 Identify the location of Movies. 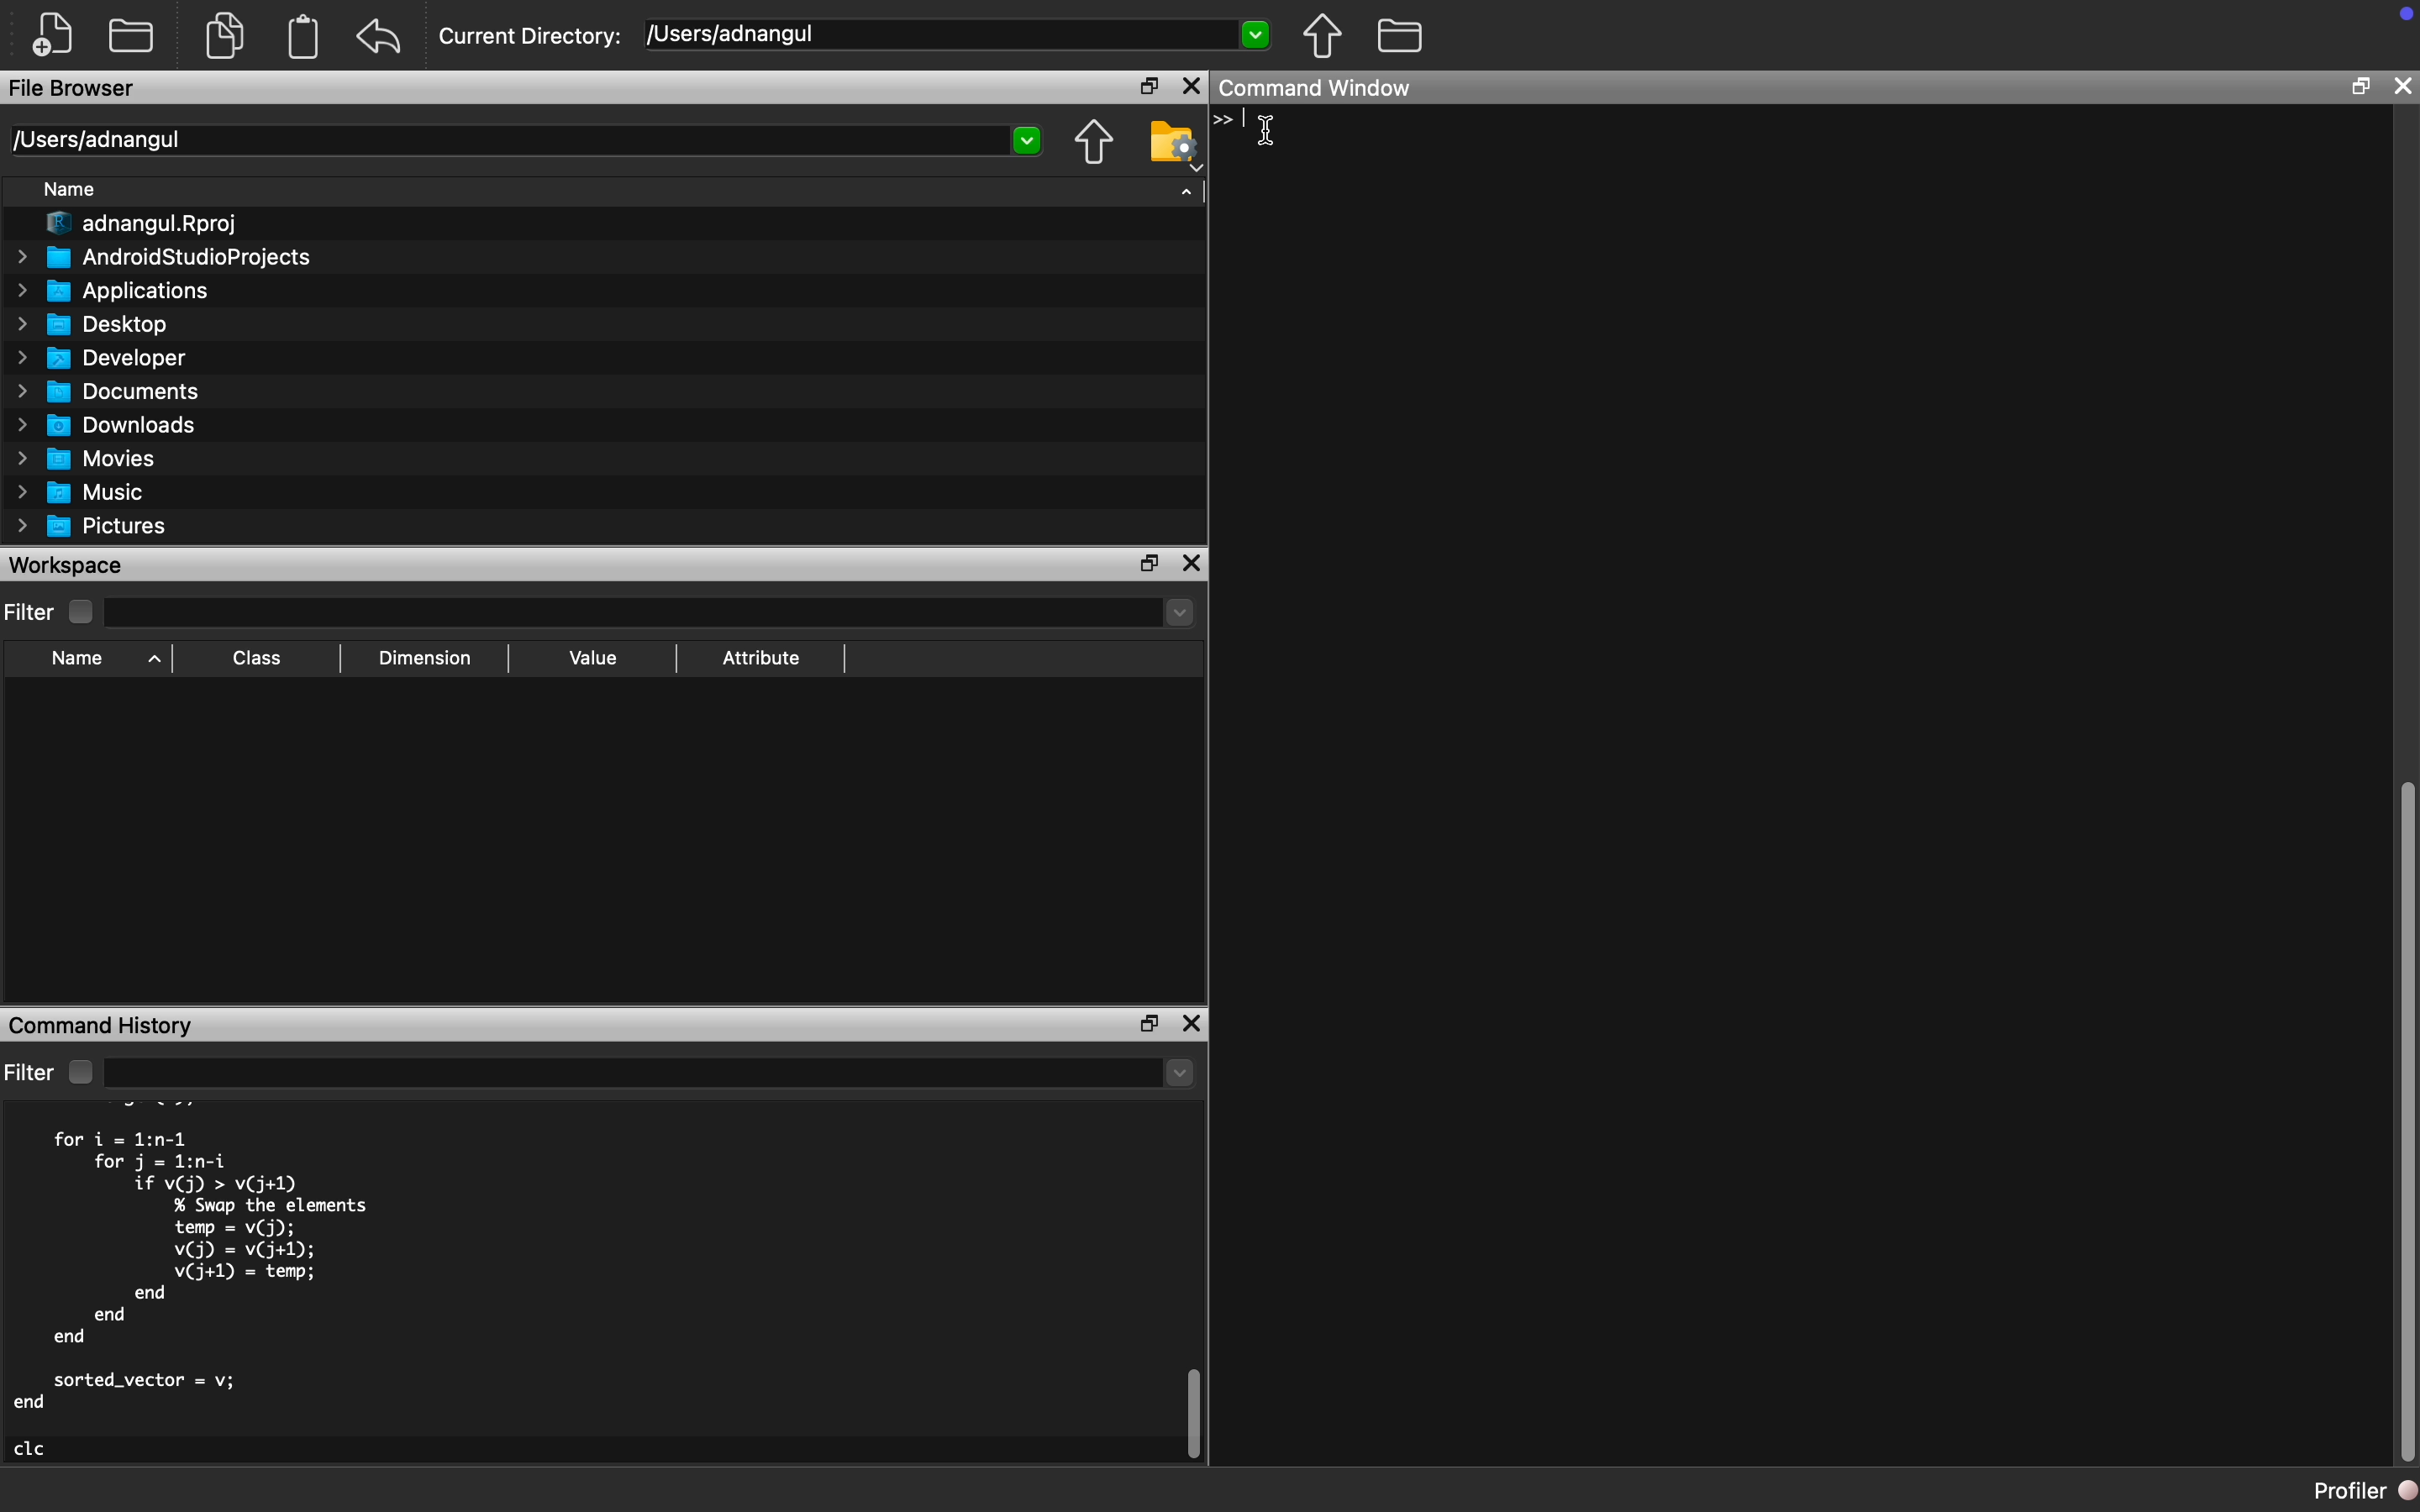
(87, 460).